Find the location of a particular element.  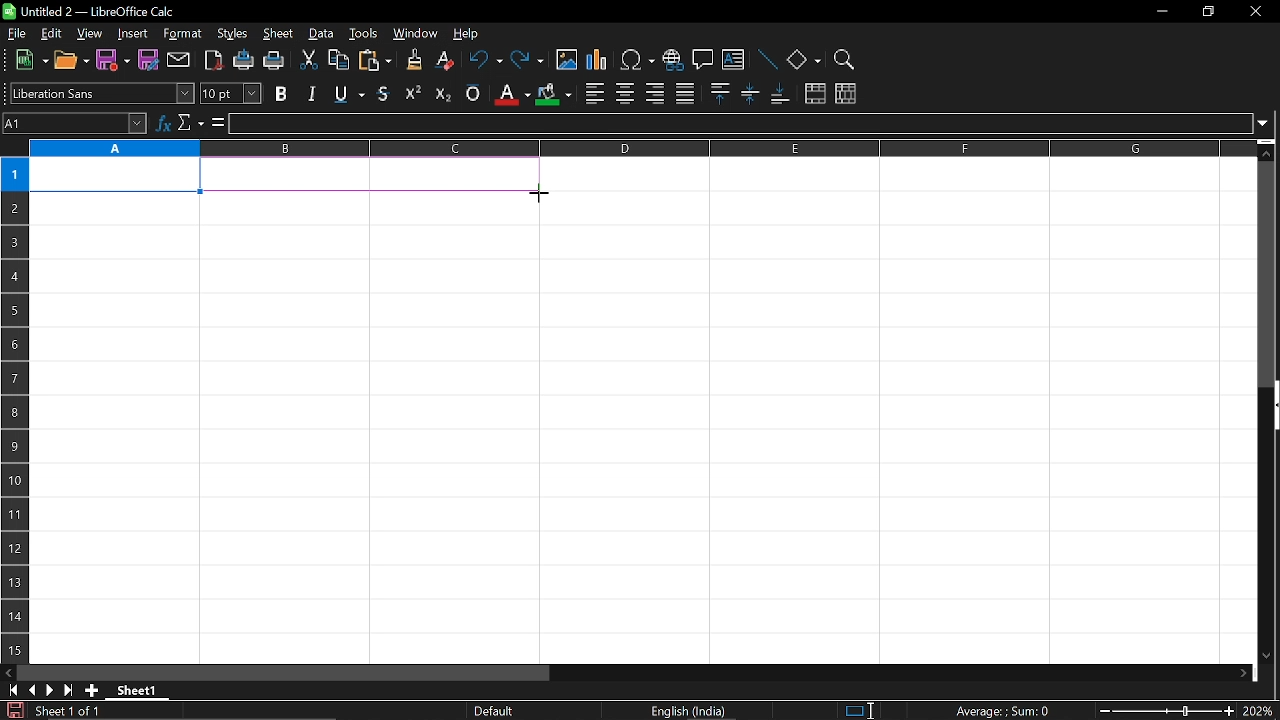

align bottom is located at coordinates (779, 95).